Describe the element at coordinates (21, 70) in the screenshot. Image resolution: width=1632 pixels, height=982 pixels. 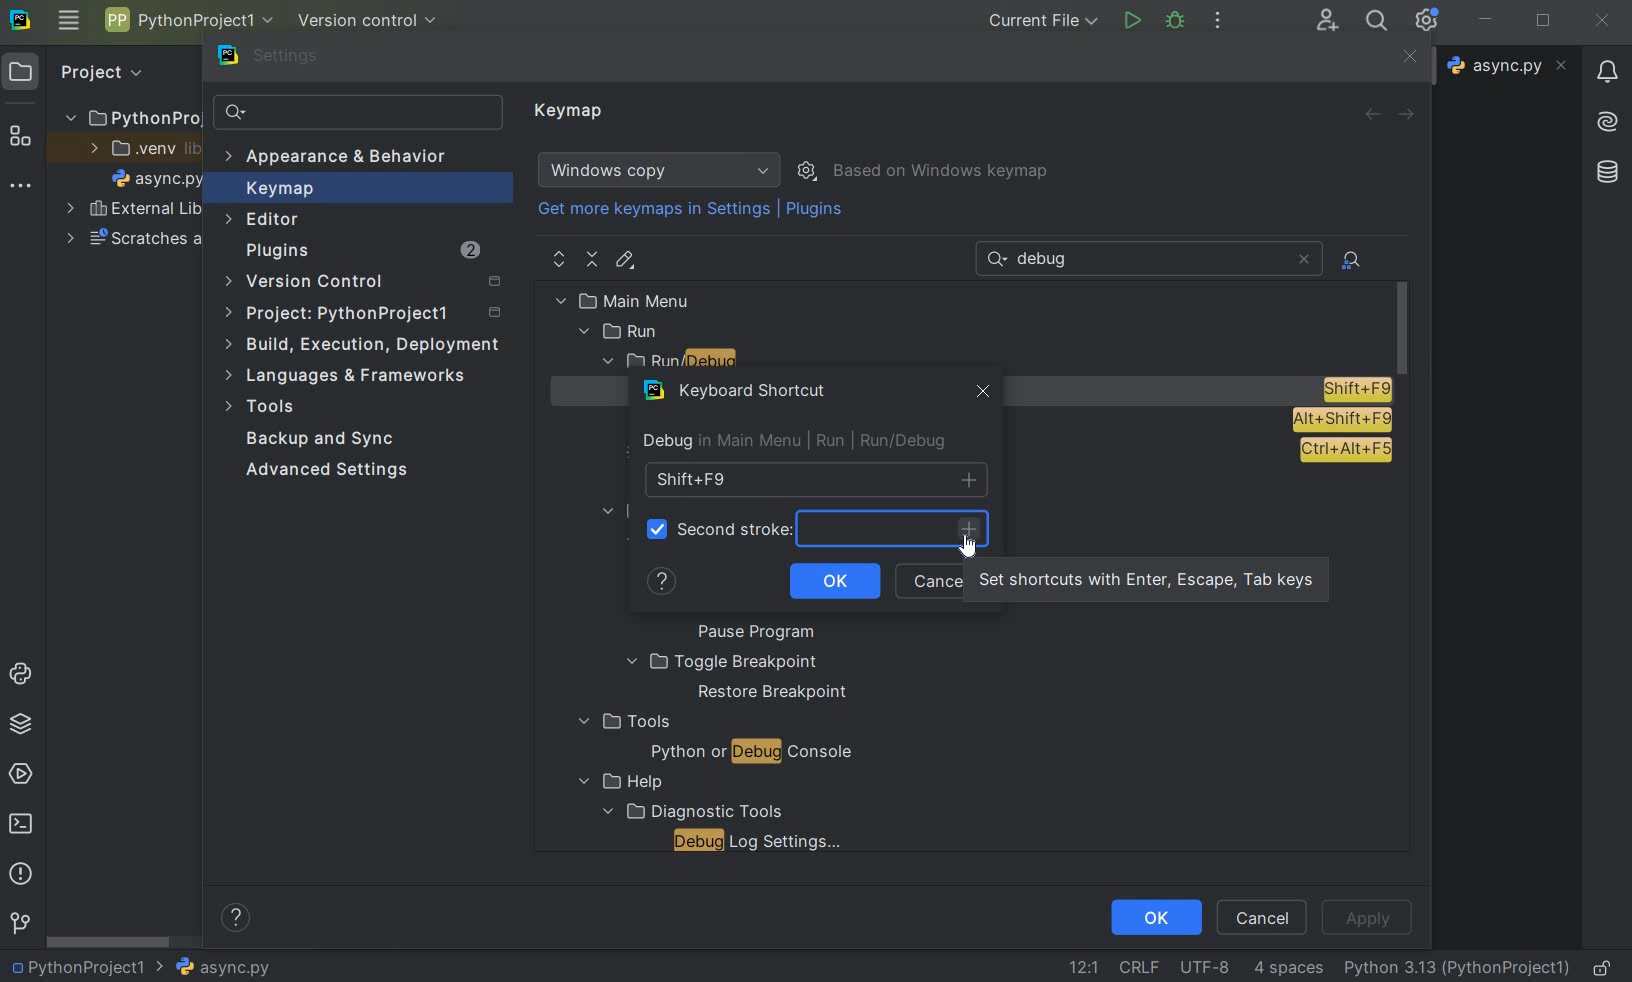
I see `project icon` at that location.